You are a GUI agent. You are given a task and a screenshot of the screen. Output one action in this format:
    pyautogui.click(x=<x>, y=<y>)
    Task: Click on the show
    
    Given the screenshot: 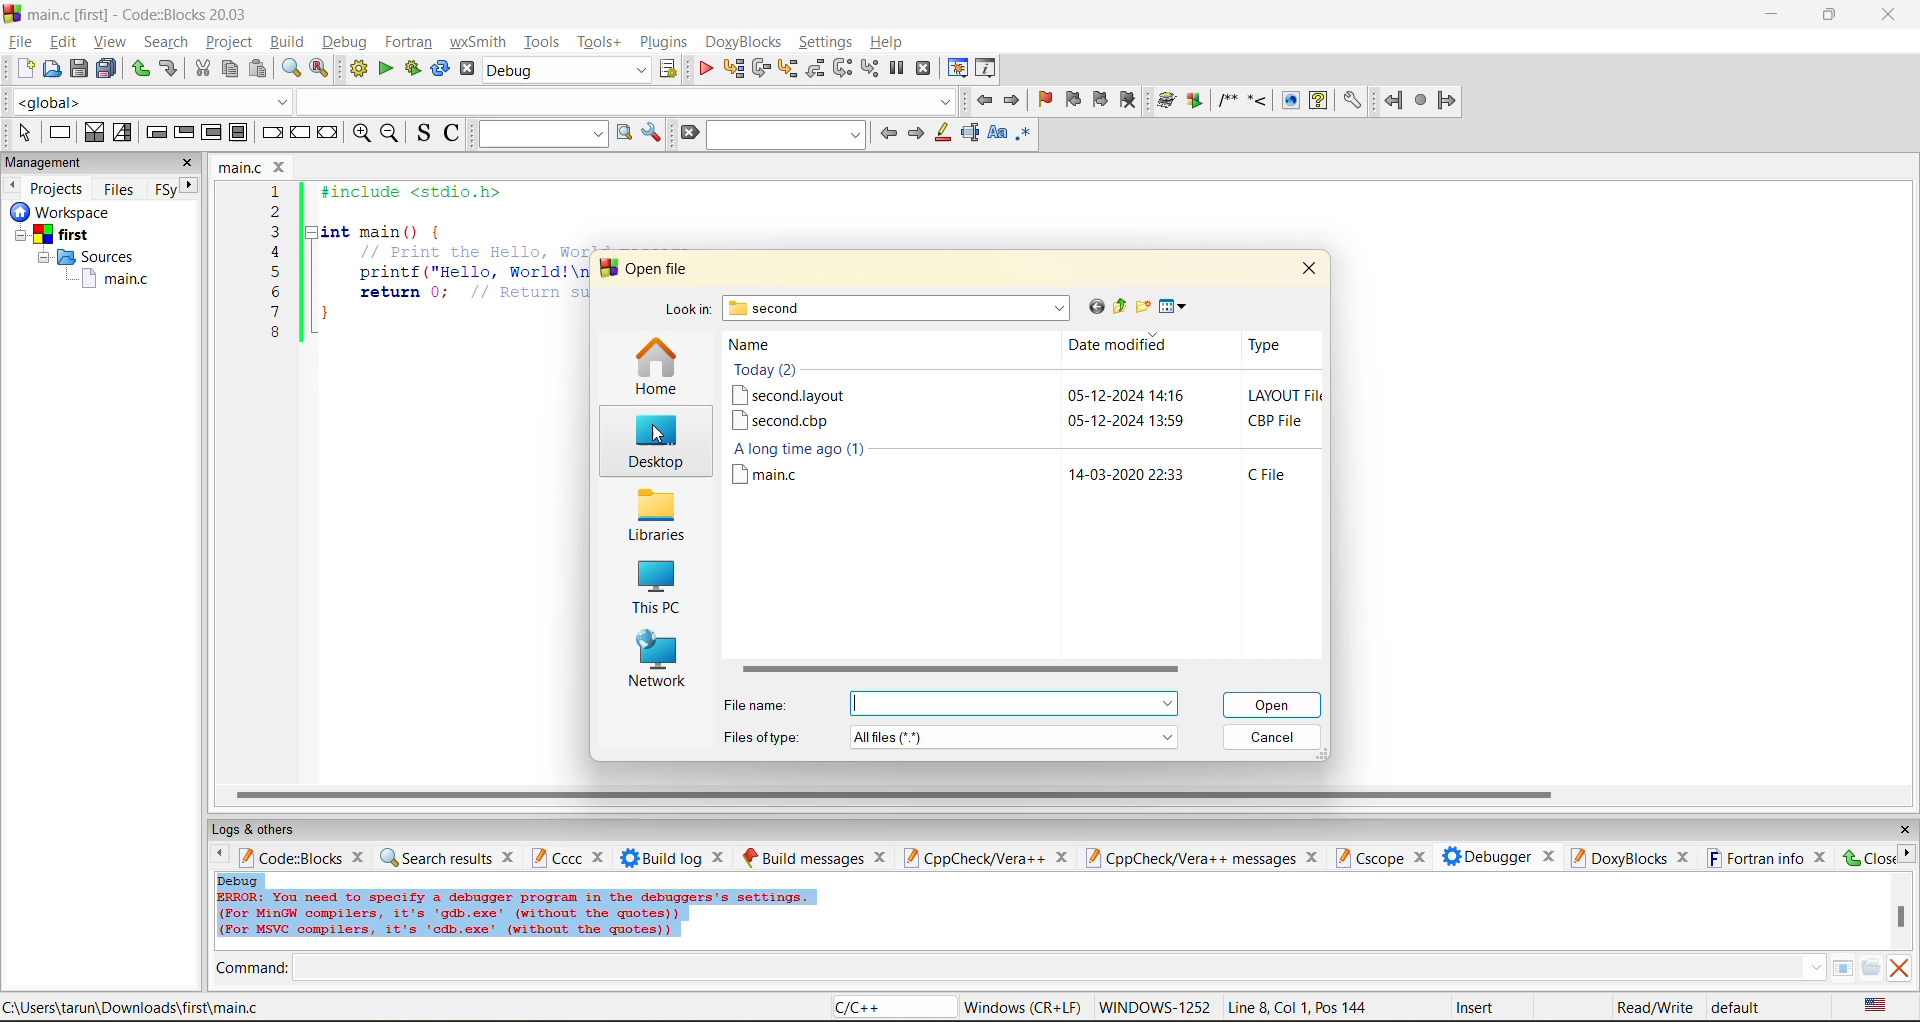 What is the action you would take?
    pyautogui.click(x=1288, y=100)
    